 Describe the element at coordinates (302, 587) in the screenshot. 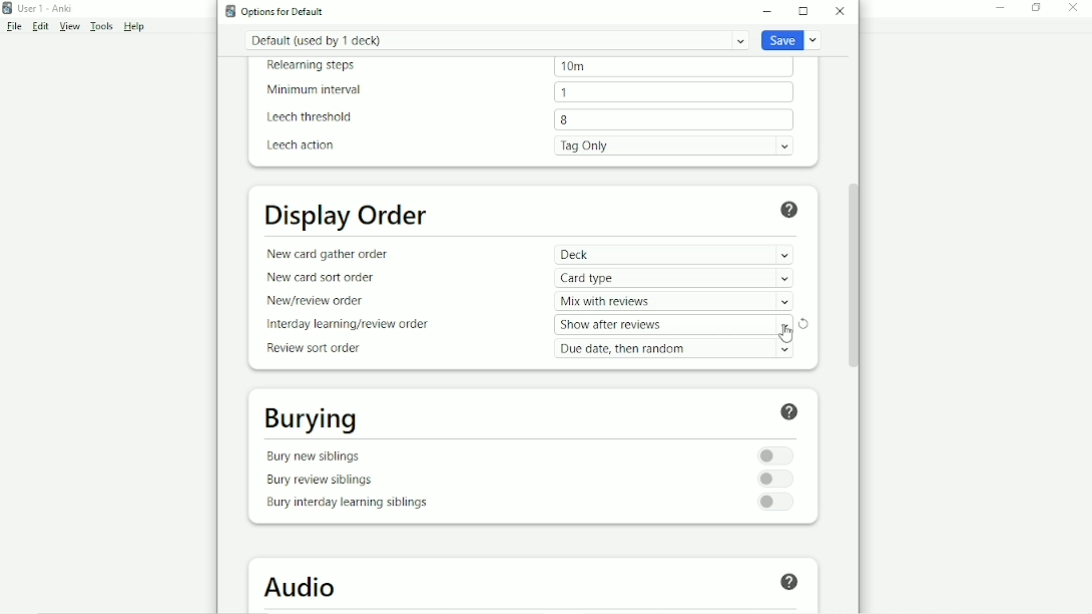

I see `Audio` at that location.